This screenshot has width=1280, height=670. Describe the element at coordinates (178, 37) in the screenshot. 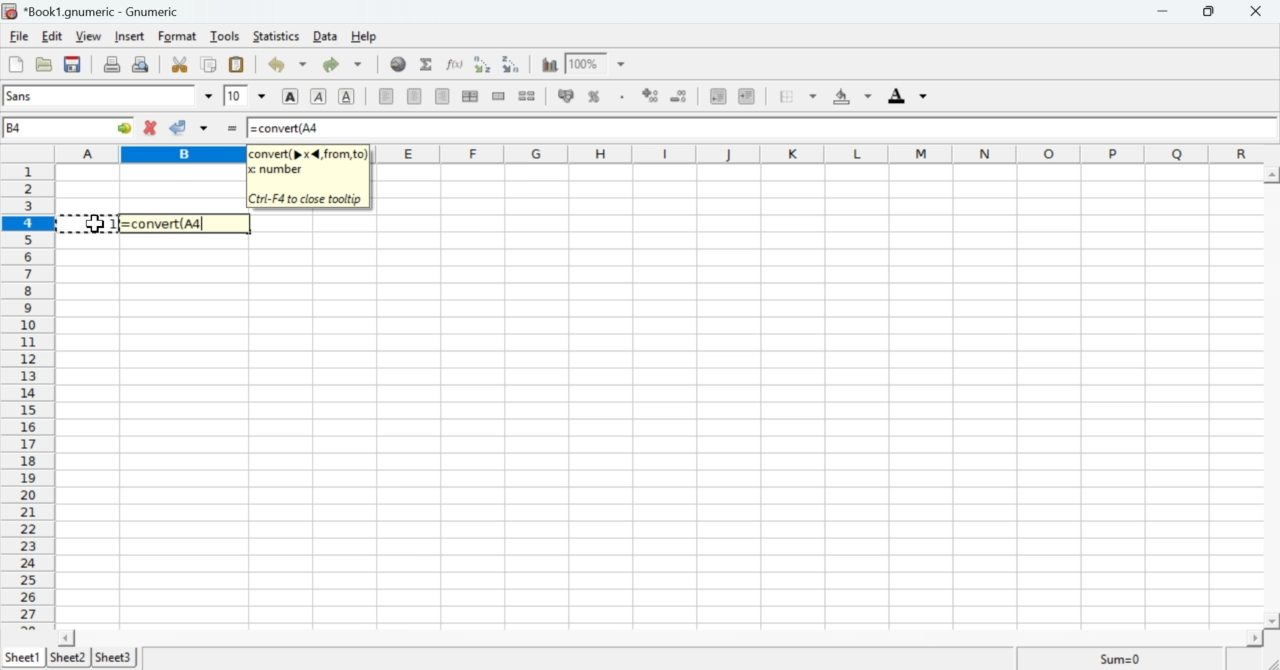

I see `Format` at that location.